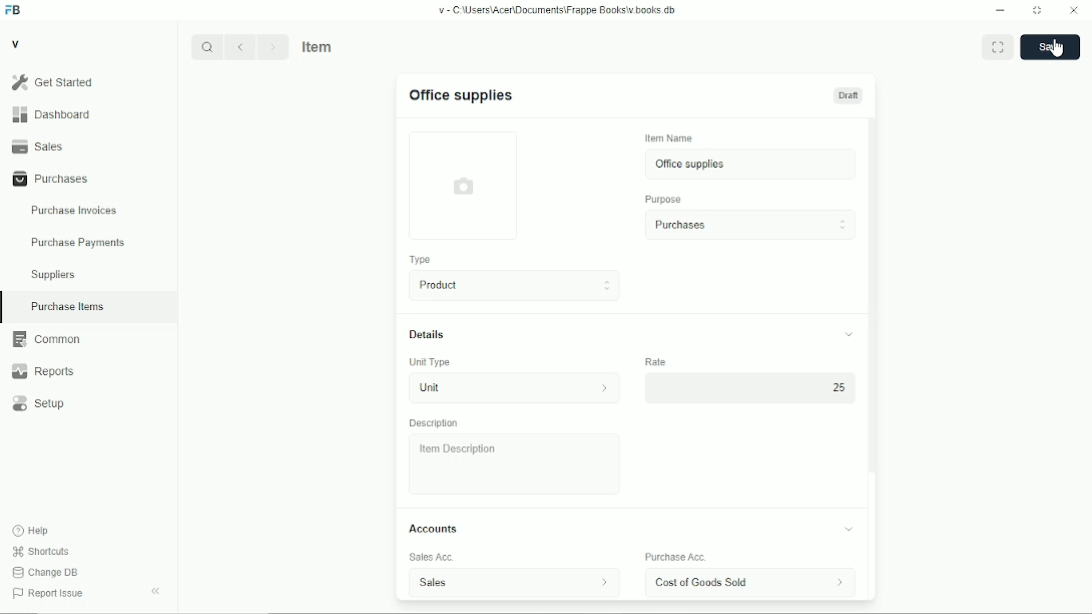 This screenshot has height=614, width=1092. What do you see at coordinates (54, 114) in the screenshot?
I see `dashboard` at bounding box center [54, 114].